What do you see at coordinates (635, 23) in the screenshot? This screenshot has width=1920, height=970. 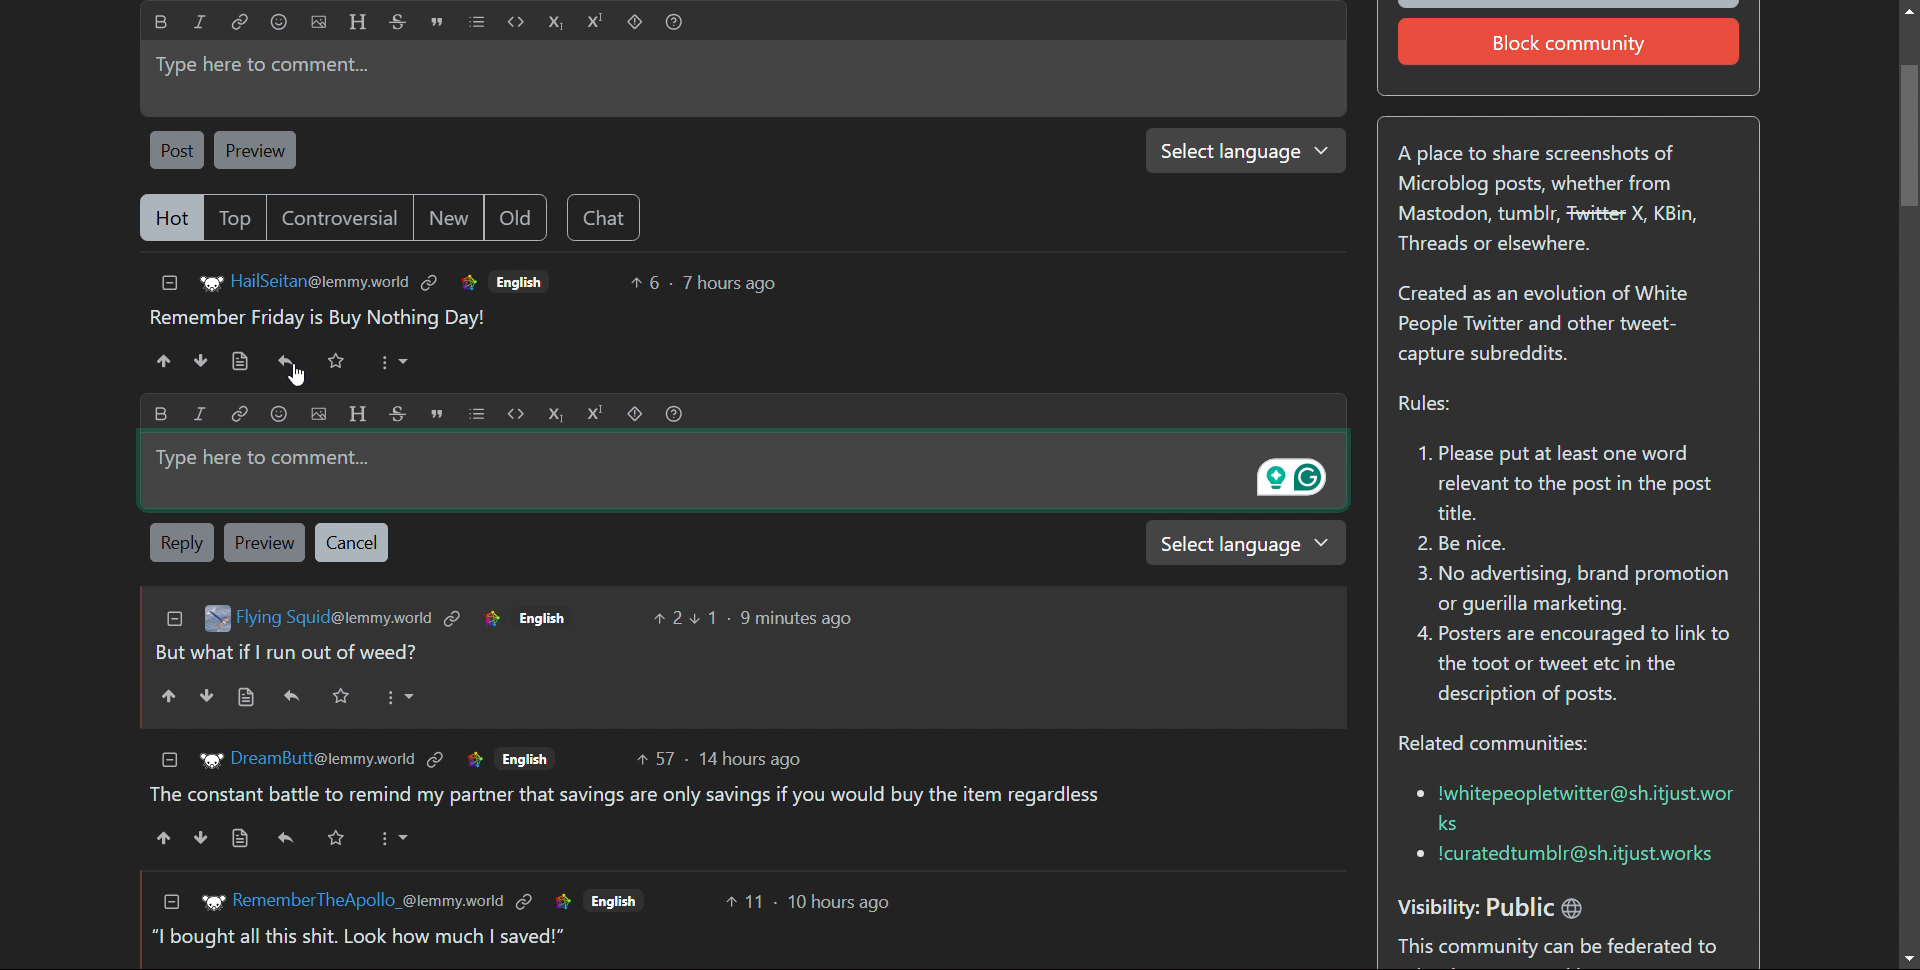 I see `spoiler` at bounding box center [635, 23].